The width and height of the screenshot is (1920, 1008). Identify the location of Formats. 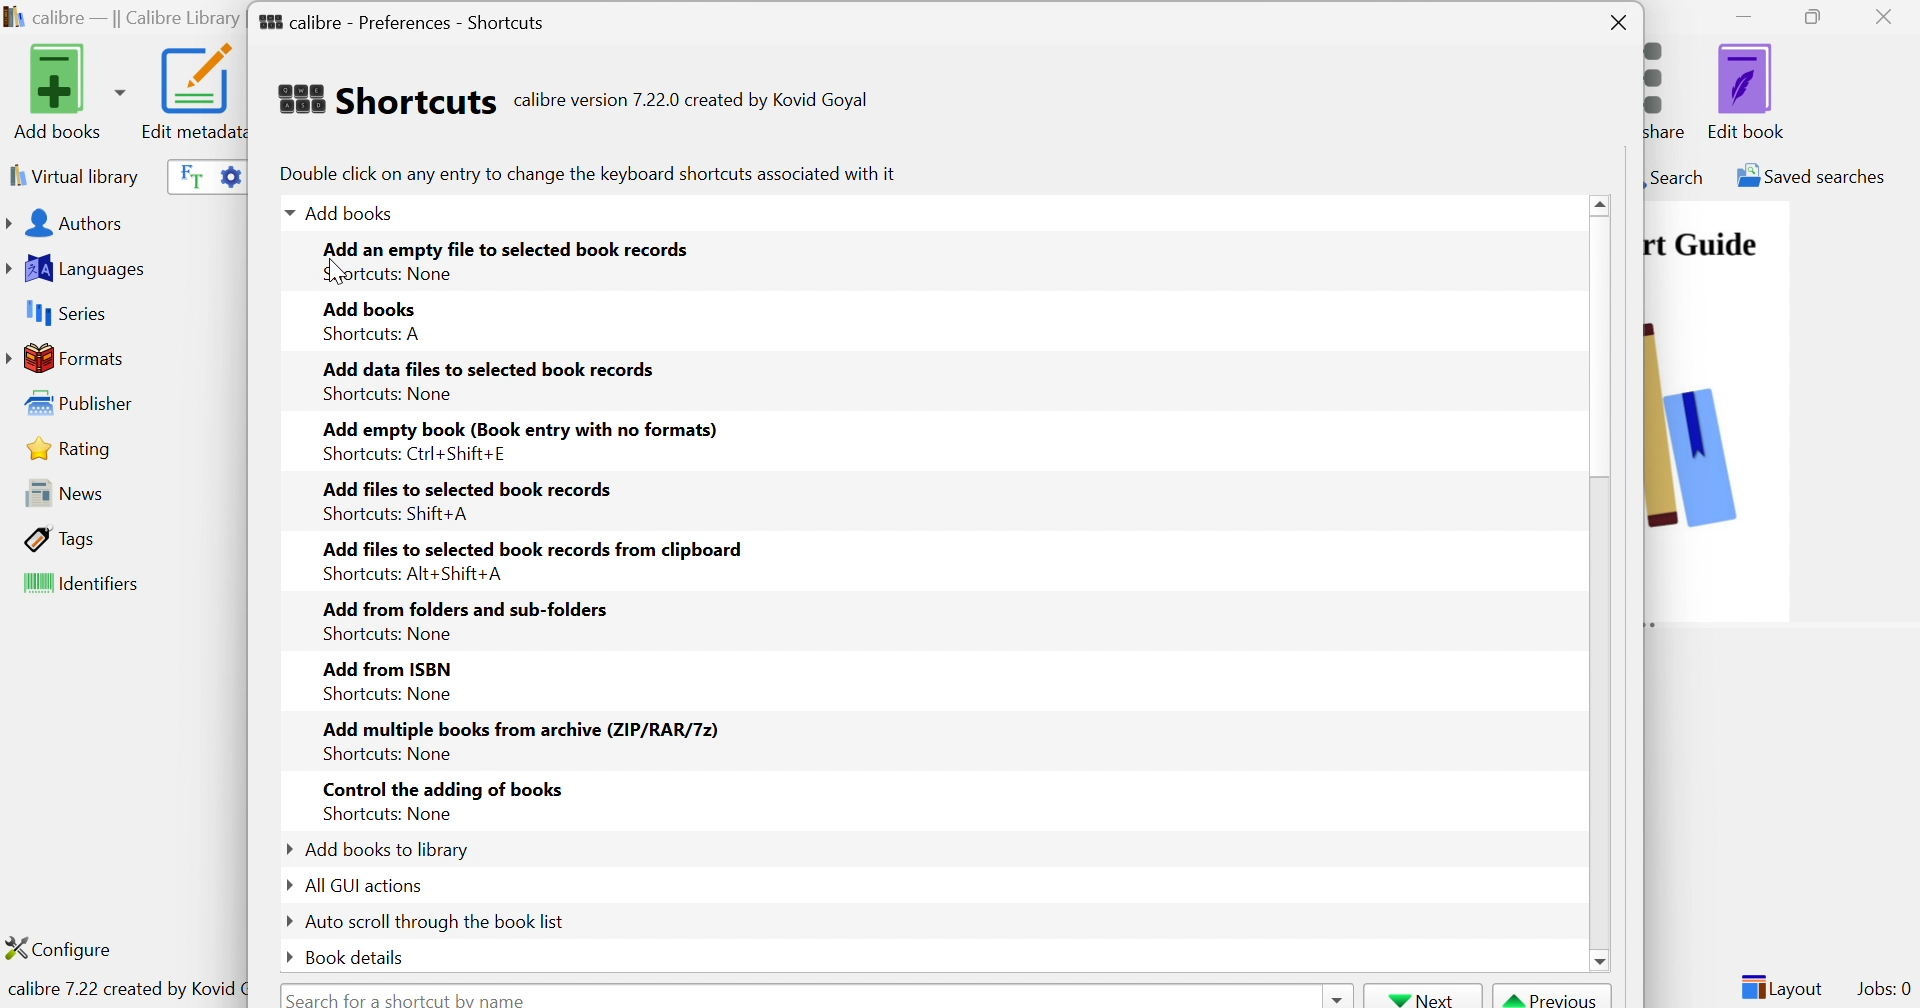
(69, 358).